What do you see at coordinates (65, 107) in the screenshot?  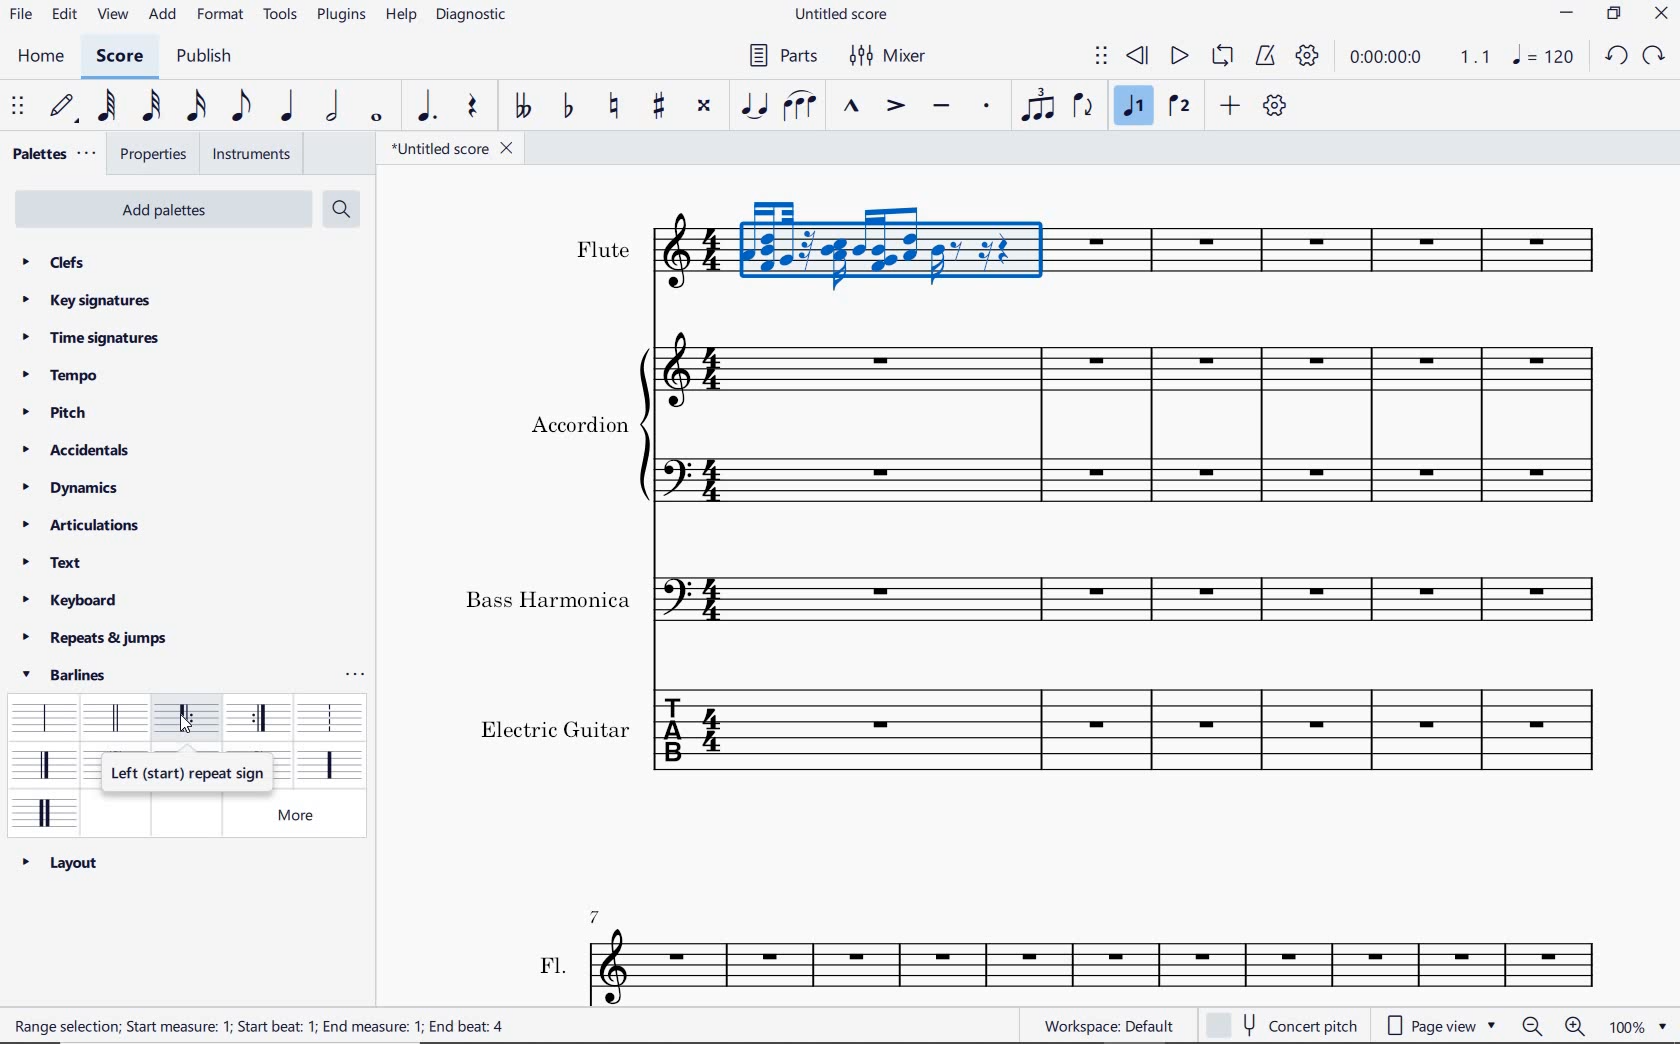 I see `default (step time)` at bounding box center [65, 107].